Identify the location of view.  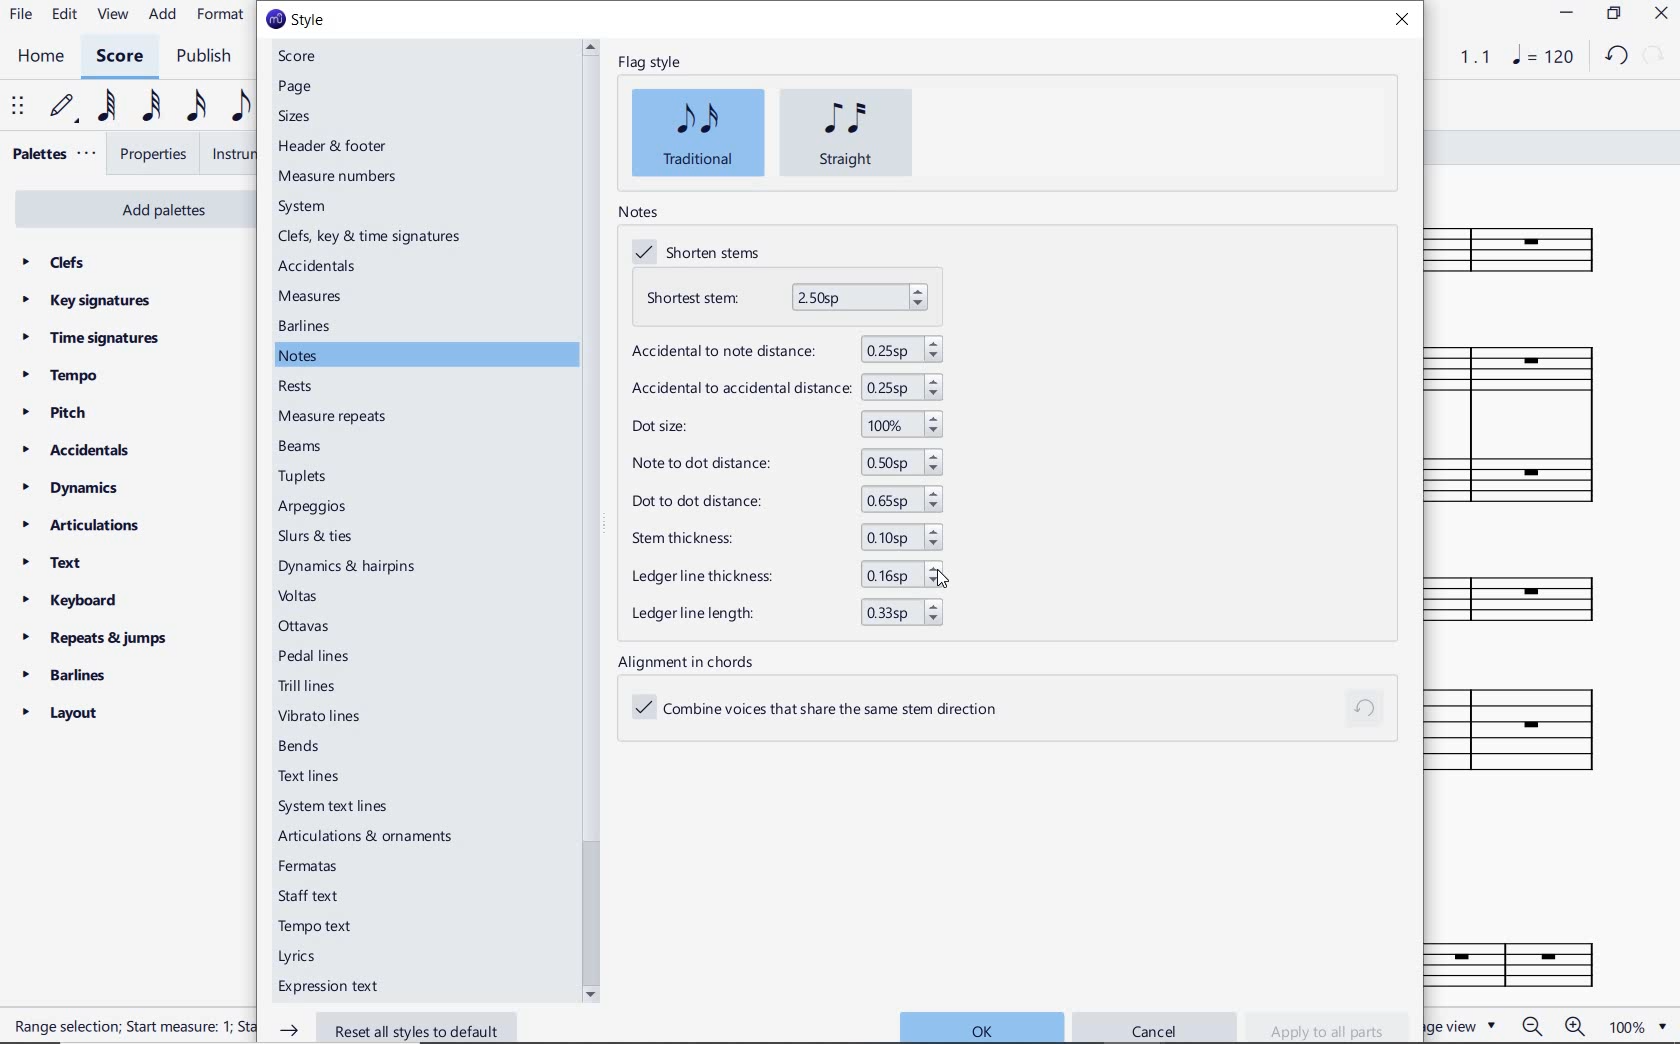
(110, 15).